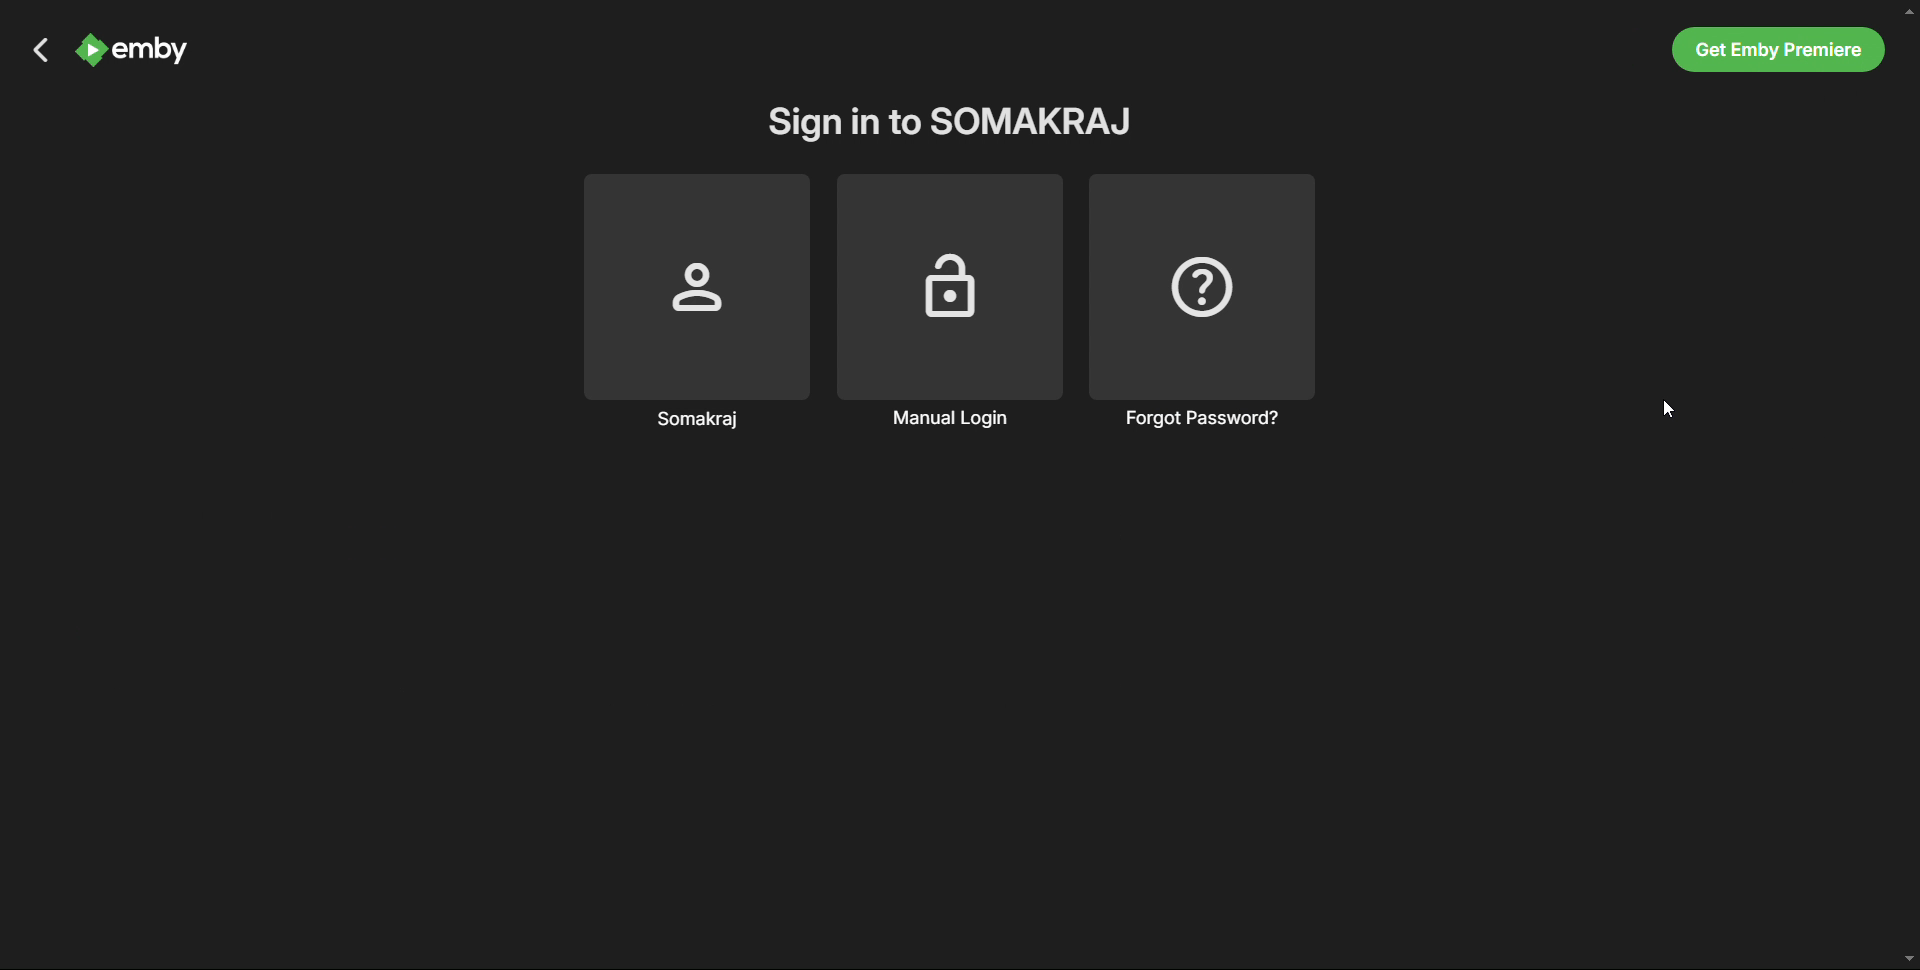 This screenshot has width=1920, height=970. What do you see at coordinates (1779, 49) in the screenshot?
I see `Get Emby premiere` at bounding box center [1779, 49].